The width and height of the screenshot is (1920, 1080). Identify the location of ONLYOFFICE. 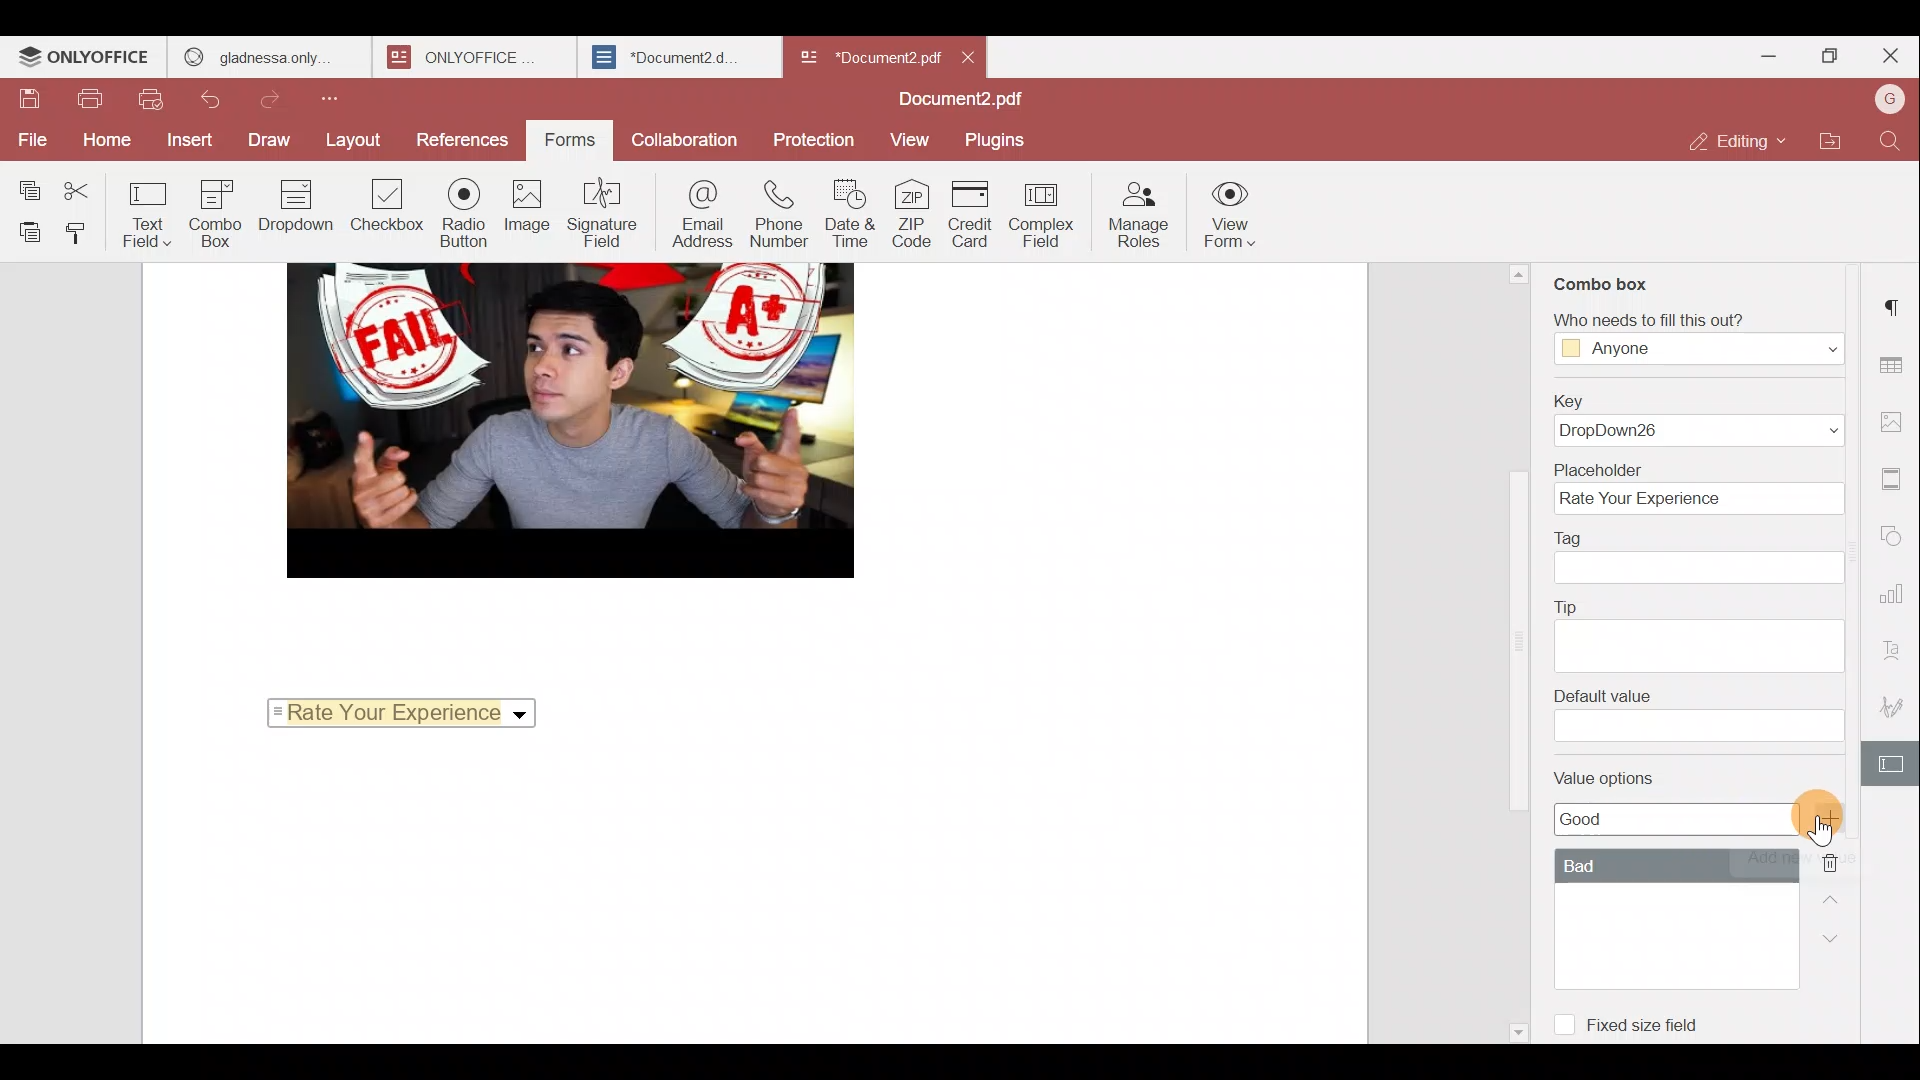
(85, 59).